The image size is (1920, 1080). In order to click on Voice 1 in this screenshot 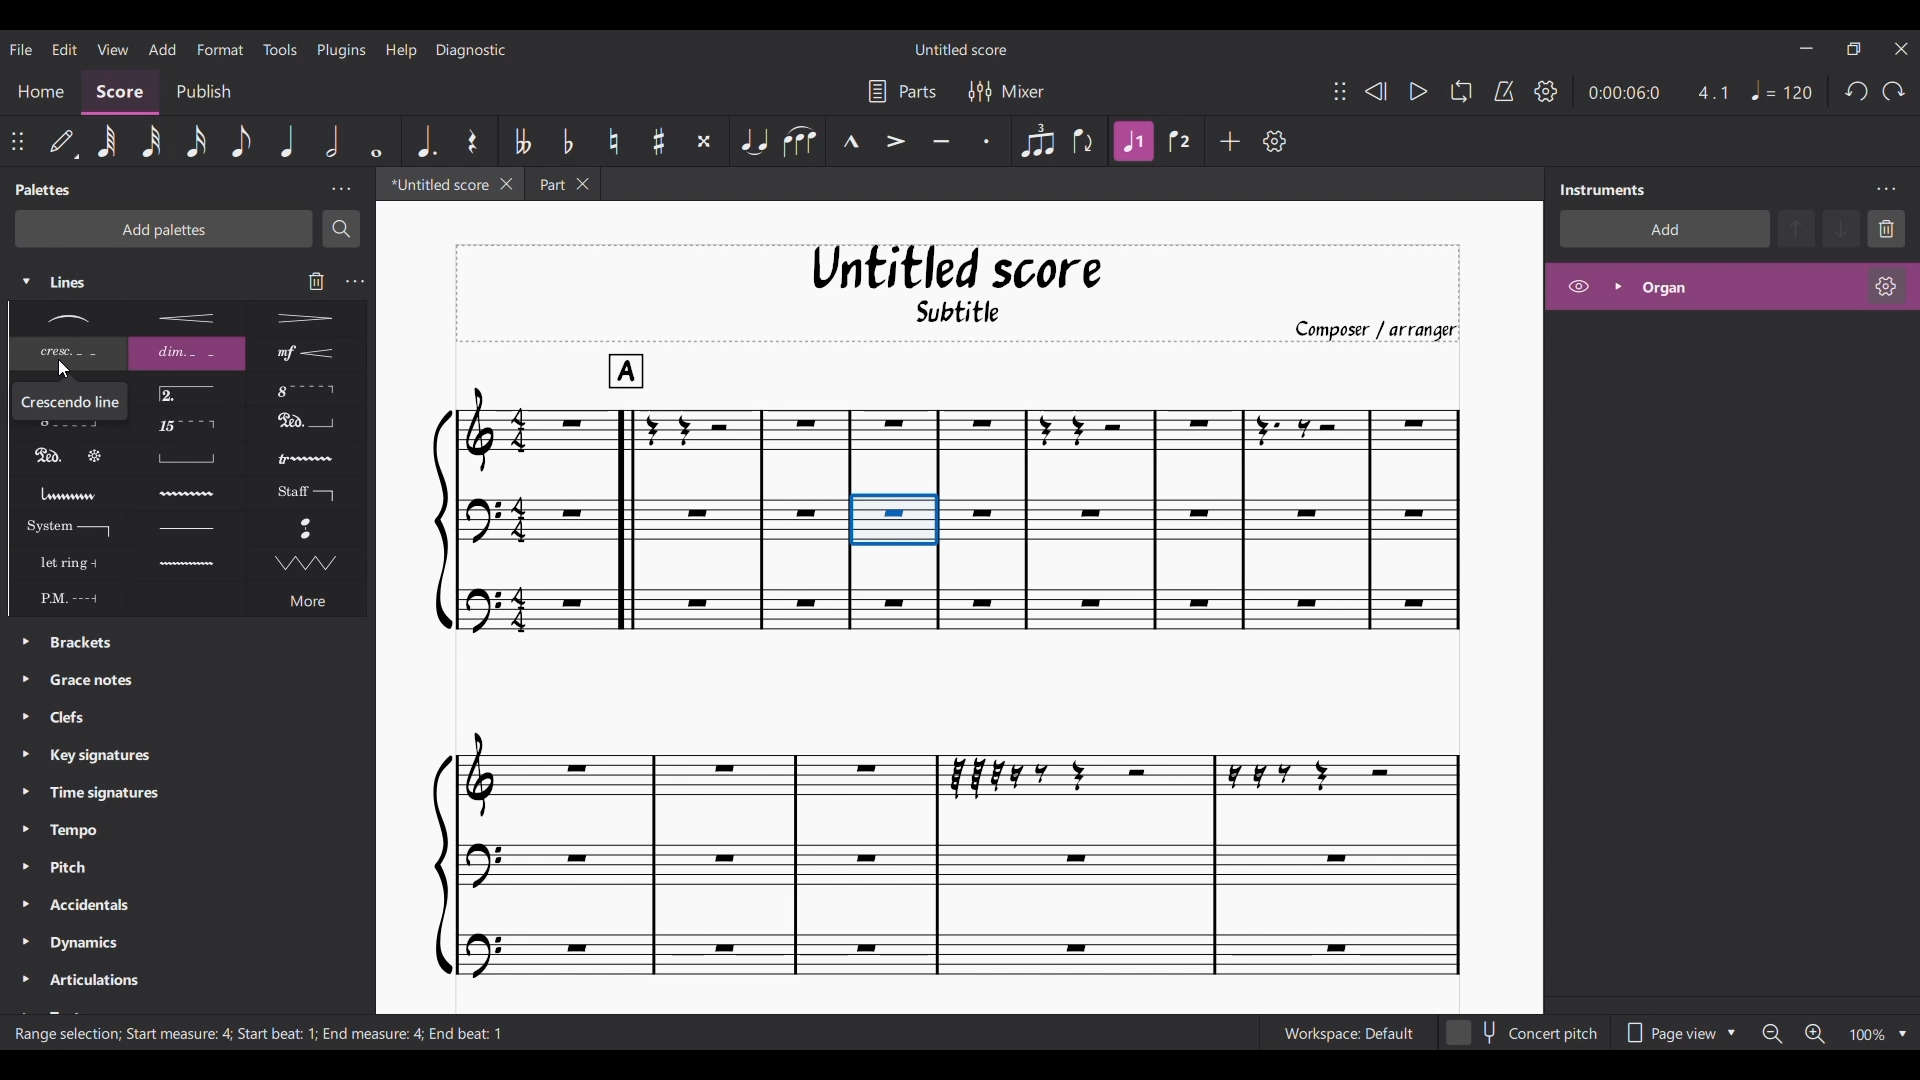, I will do `click(1132, 141)`.